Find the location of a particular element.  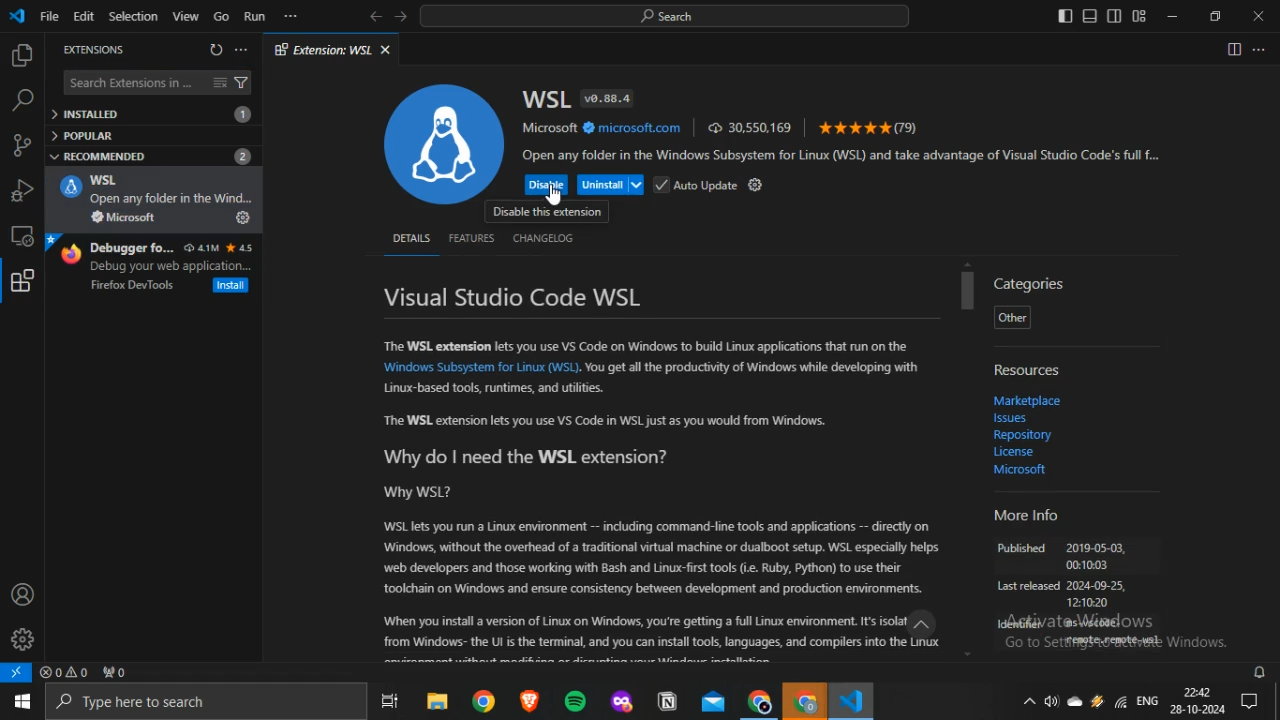

2024-09-25, is located at coordinates (1098, 586).